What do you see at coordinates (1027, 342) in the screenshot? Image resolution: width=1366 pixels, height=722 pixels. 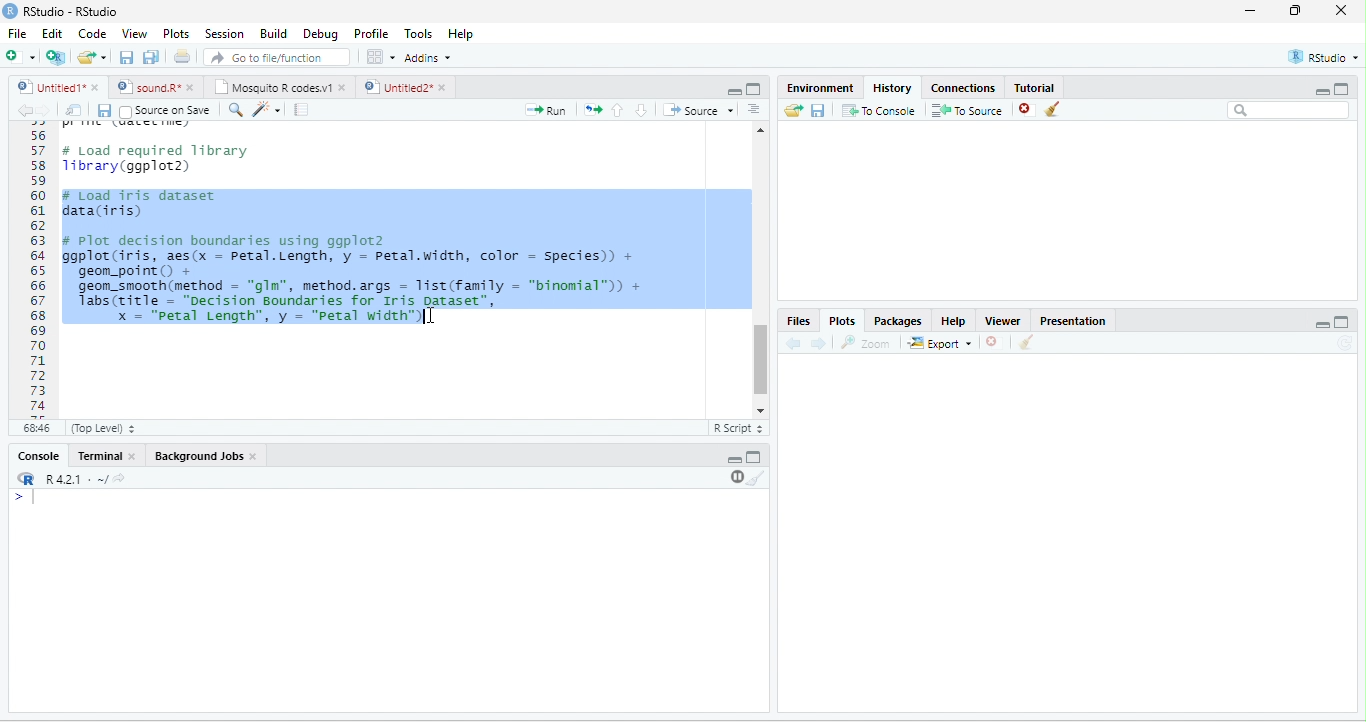 I see `clear` at bounding box center [1027, 342].